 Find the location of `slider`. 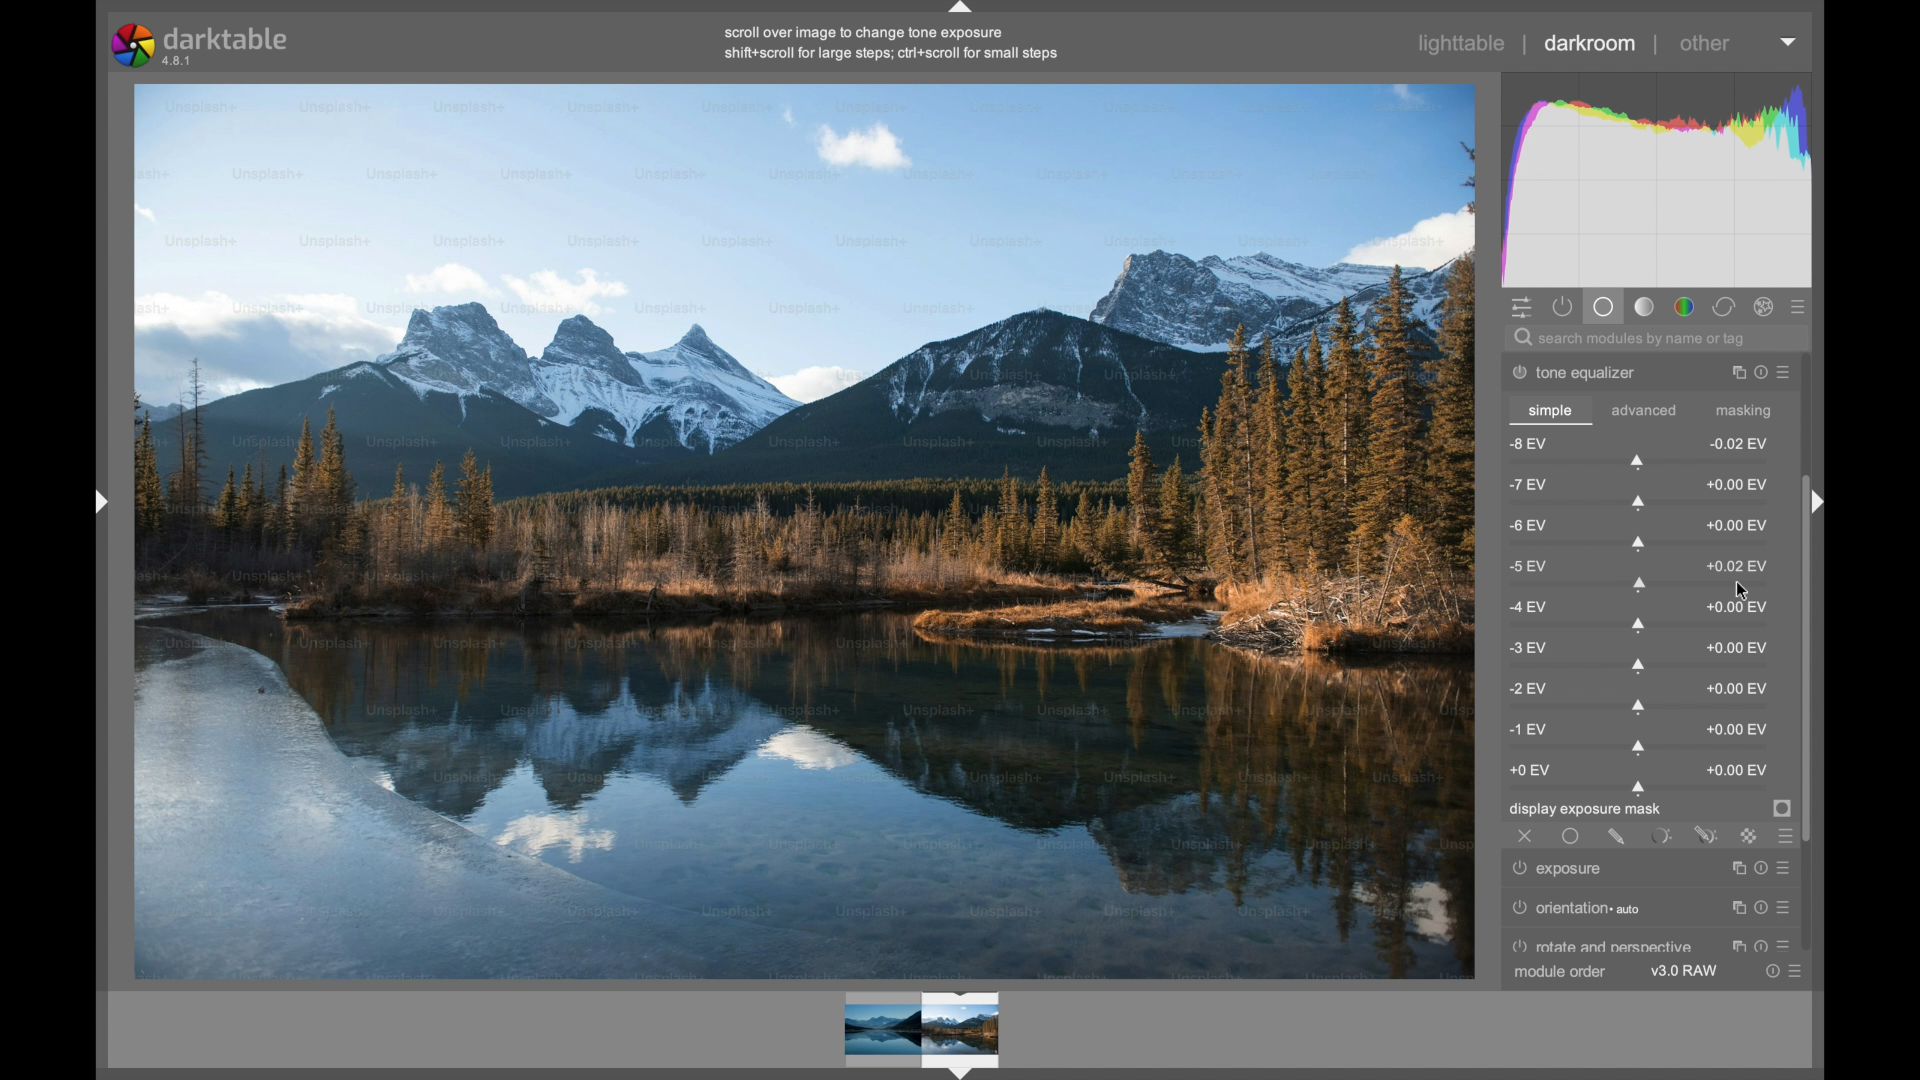

slider is located at coordinates (1637, 462).